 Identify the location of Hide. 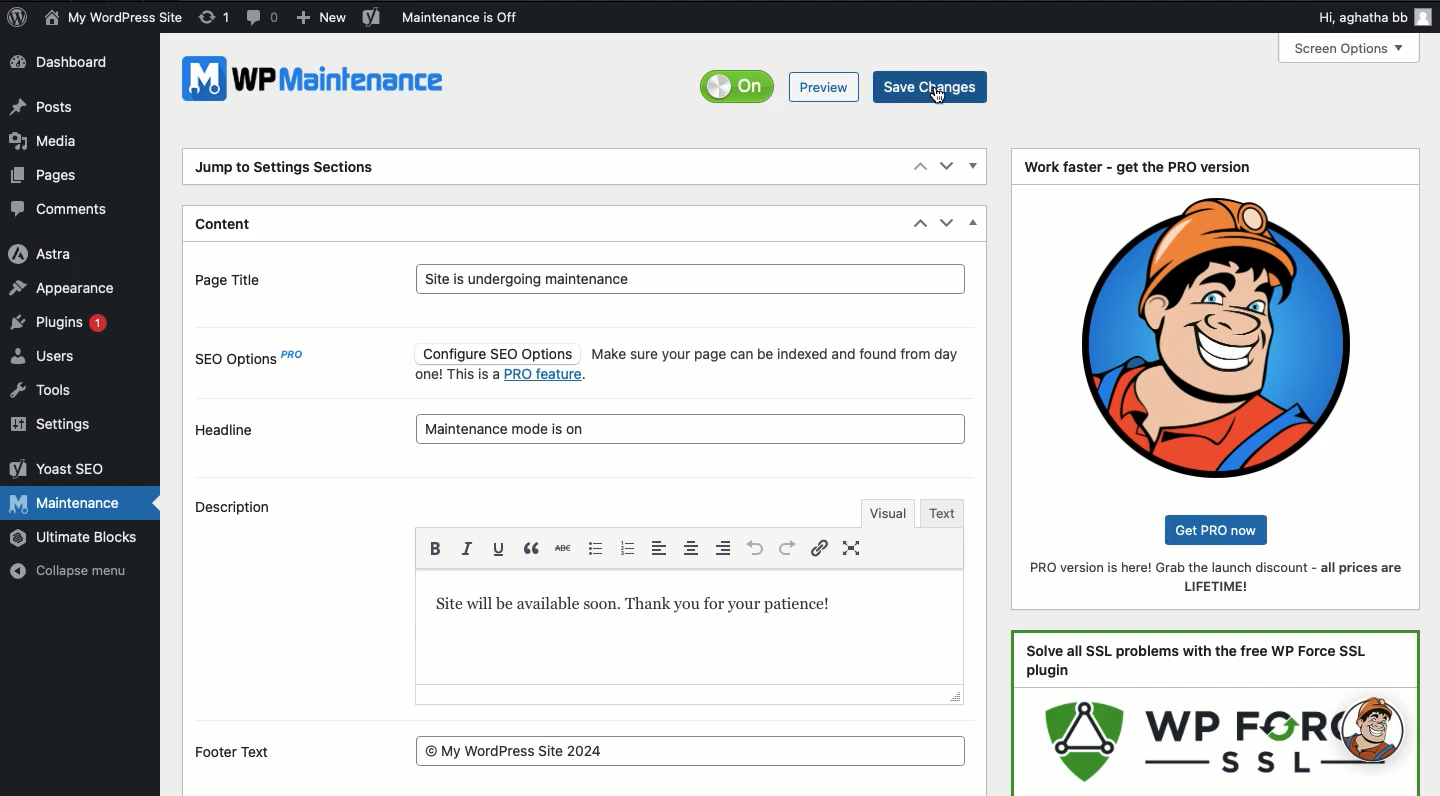
(975, 221).